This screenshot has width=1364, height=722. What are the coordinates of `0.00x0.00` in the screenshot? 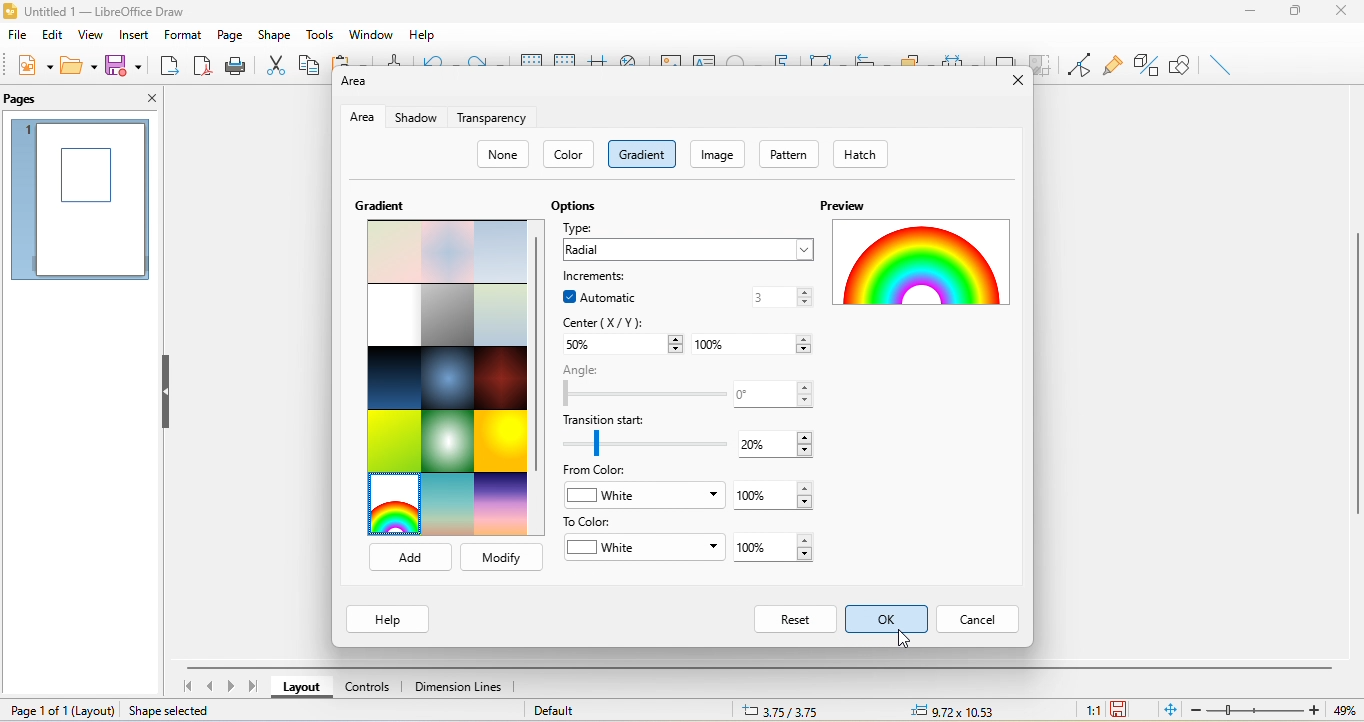 It's located at (950, 710).